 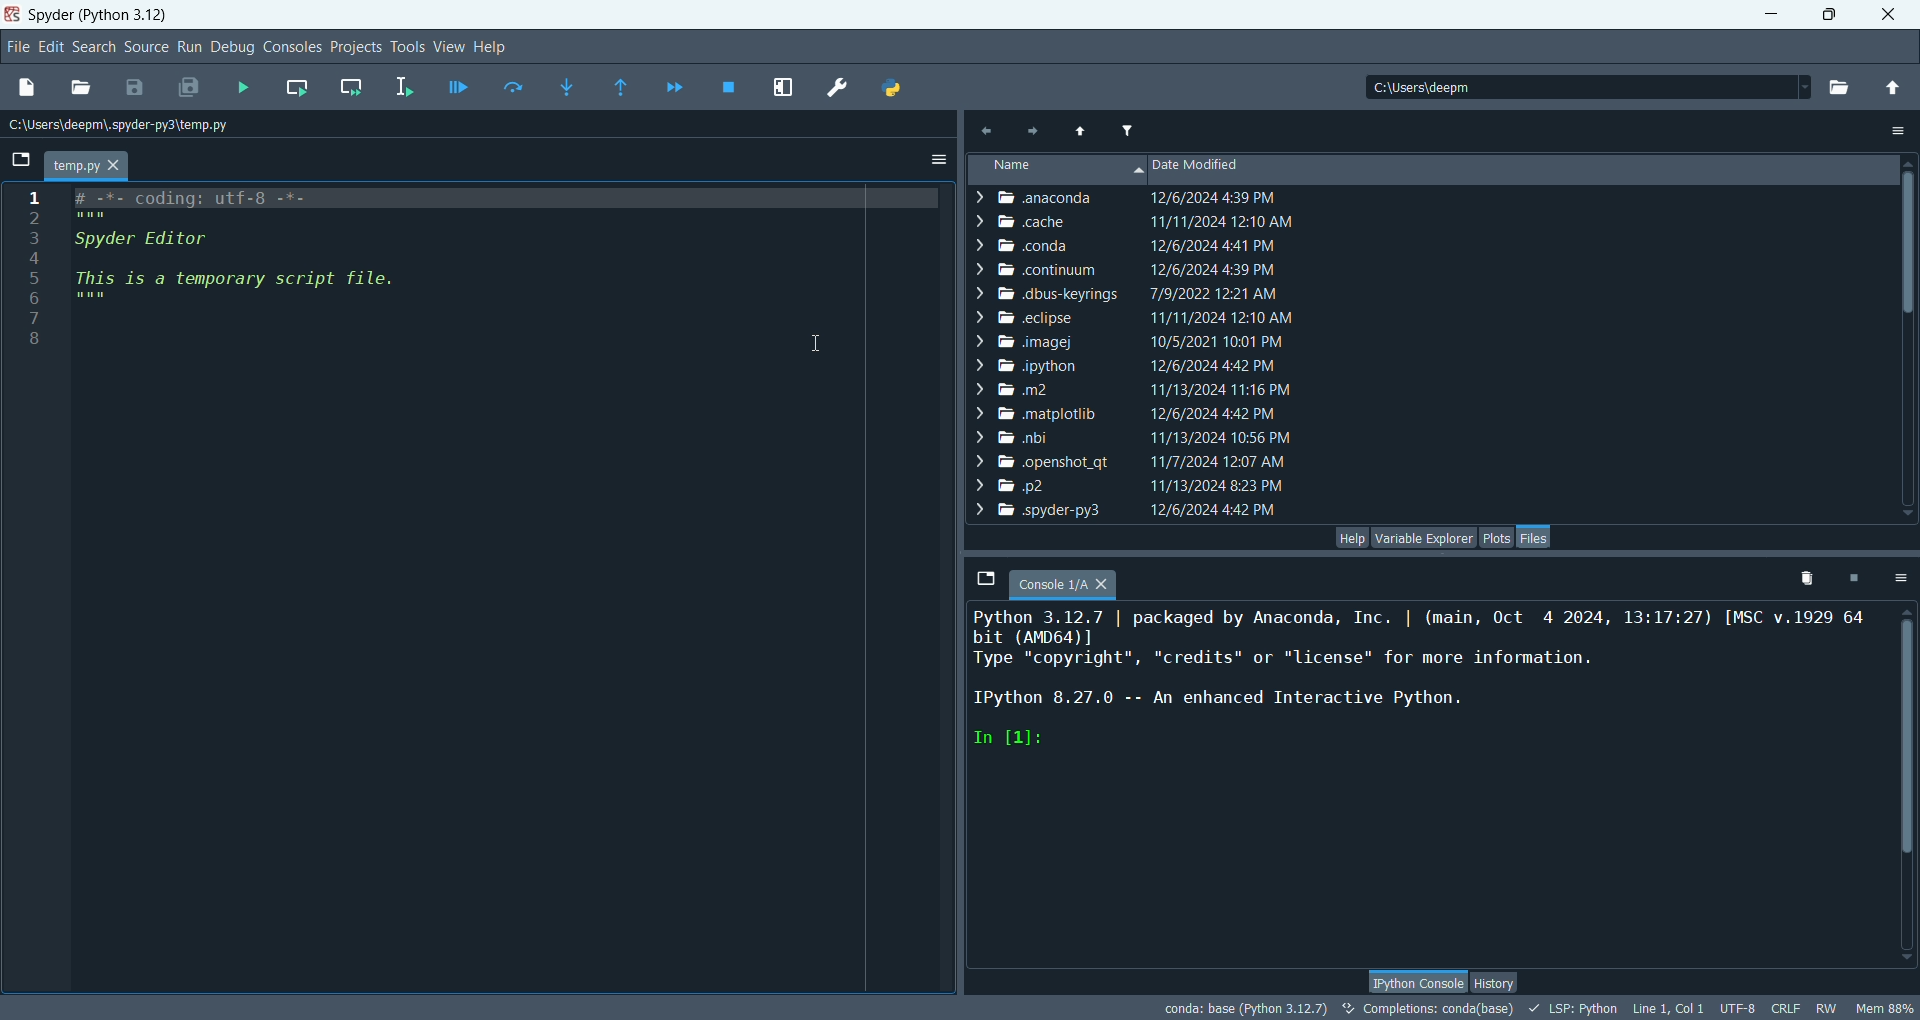 What do you see at coordinates (1785, 1008) in the screenshot?
I see `CRLF` at bounding box center [1785, 1008].